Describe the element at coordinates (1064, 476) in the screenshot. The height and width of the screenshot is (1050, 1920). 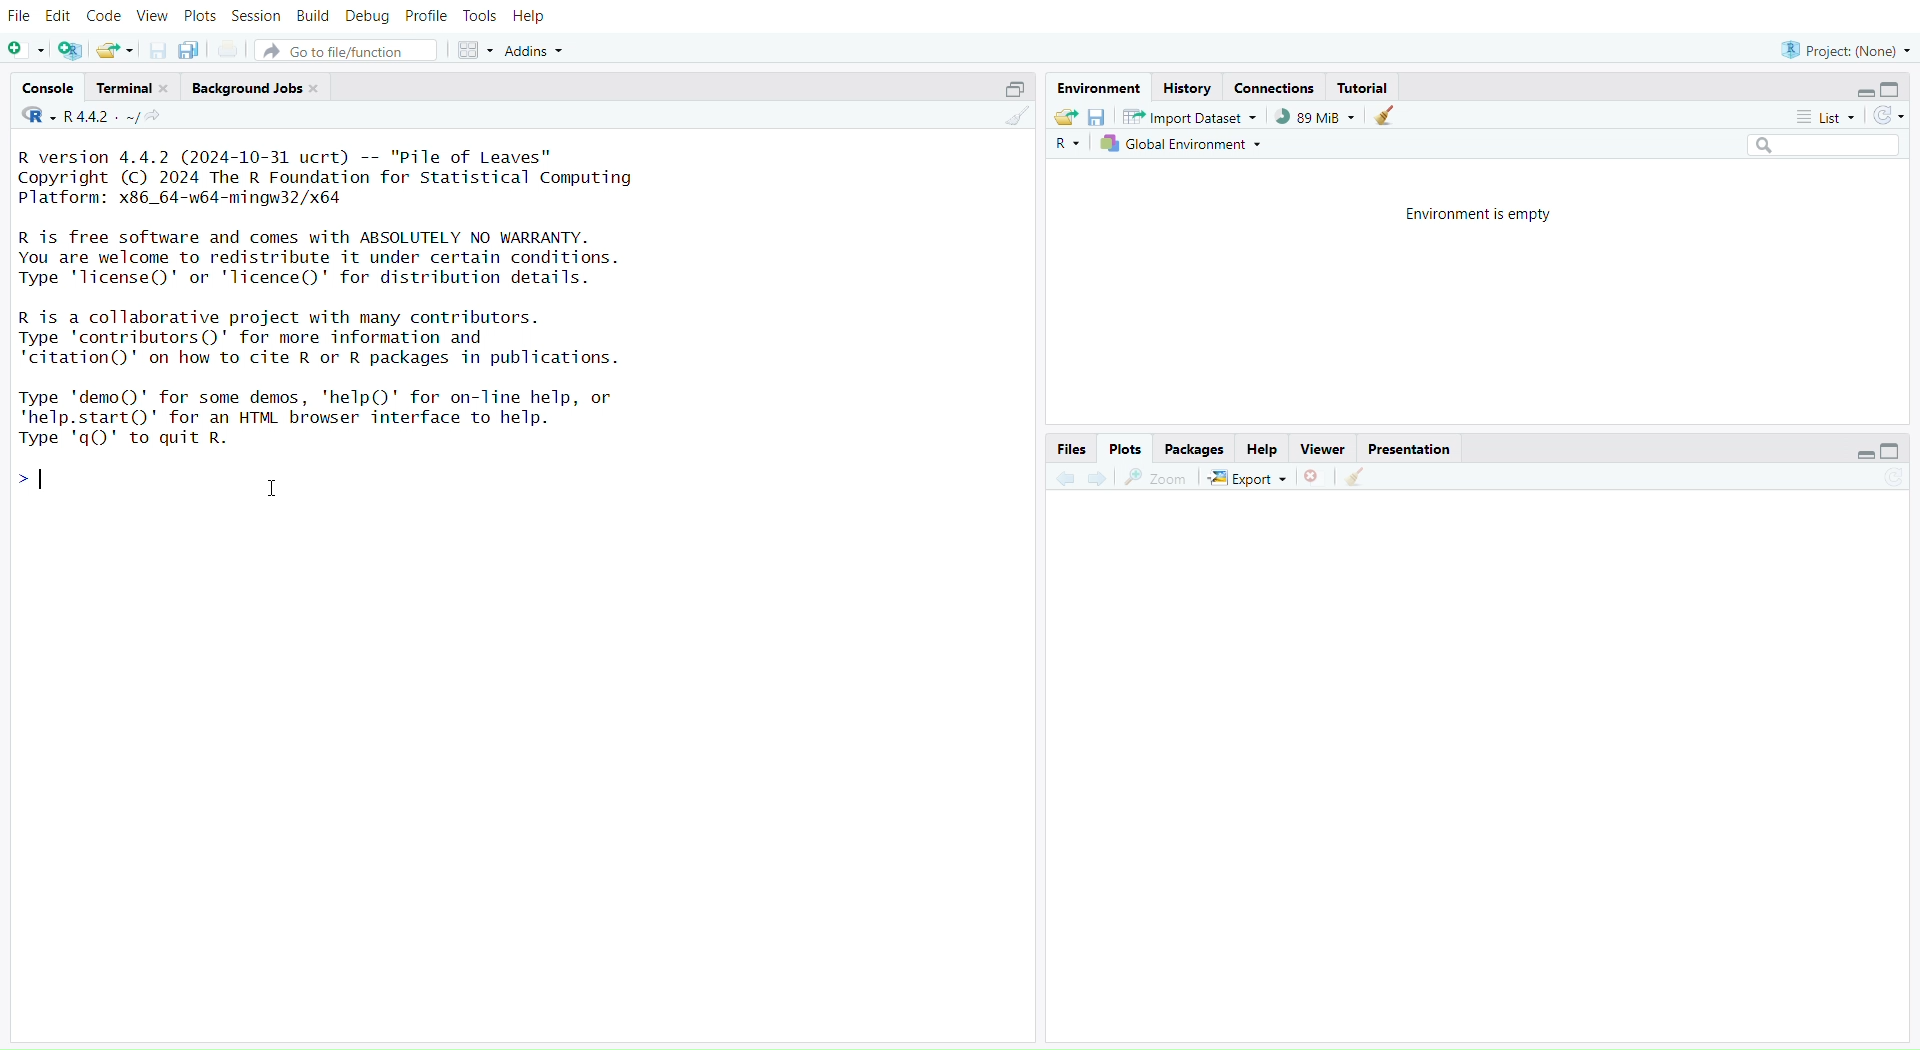
I see `Go back to the previous source location (Ctrl + F9)` at that location.